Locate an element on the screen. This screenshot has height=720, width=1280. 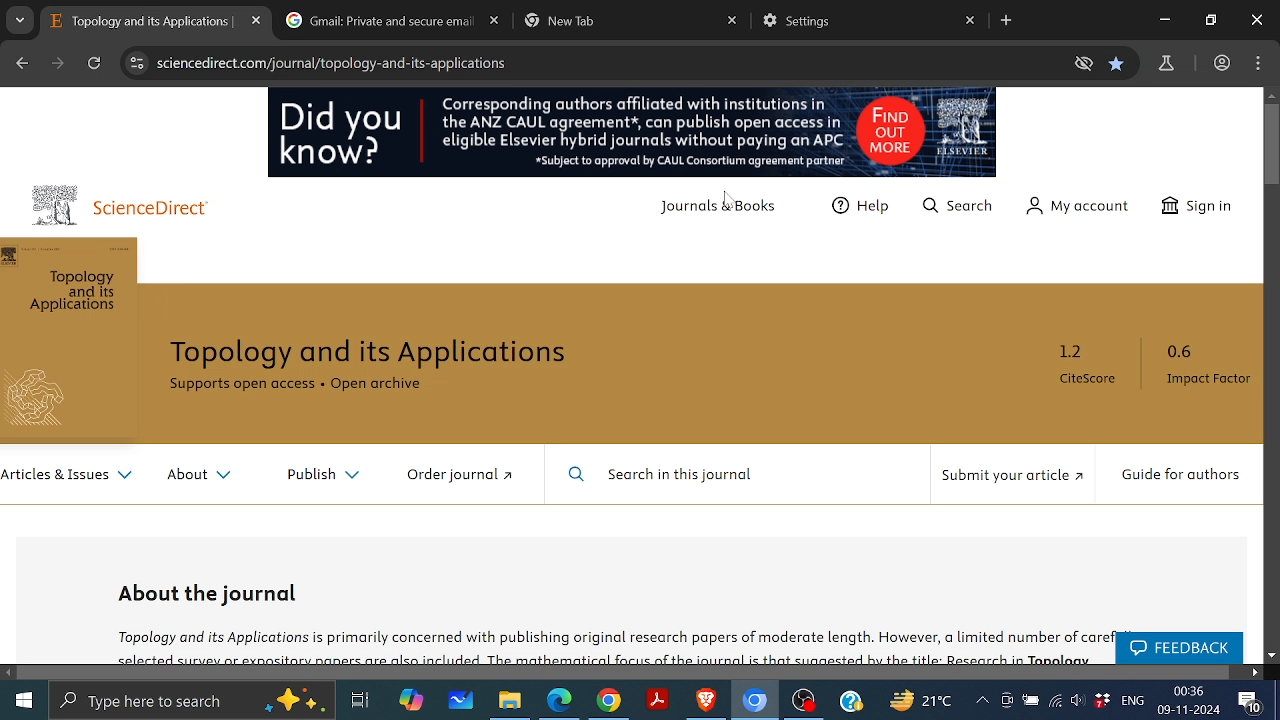
3rd and current tab is located at coordinates (618, 23).